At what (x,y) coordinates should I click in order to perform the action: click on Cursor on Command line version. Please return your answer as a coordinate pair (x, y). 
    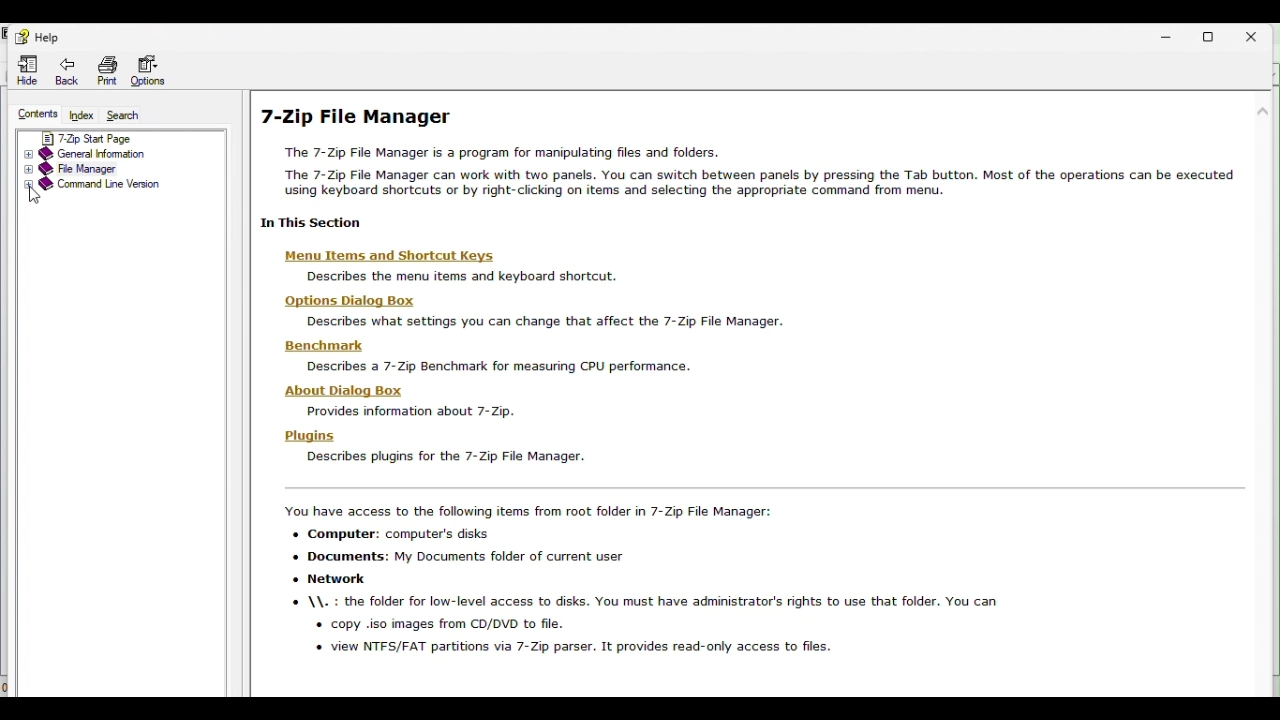
    Looking at the image, I should click on (114, 191).